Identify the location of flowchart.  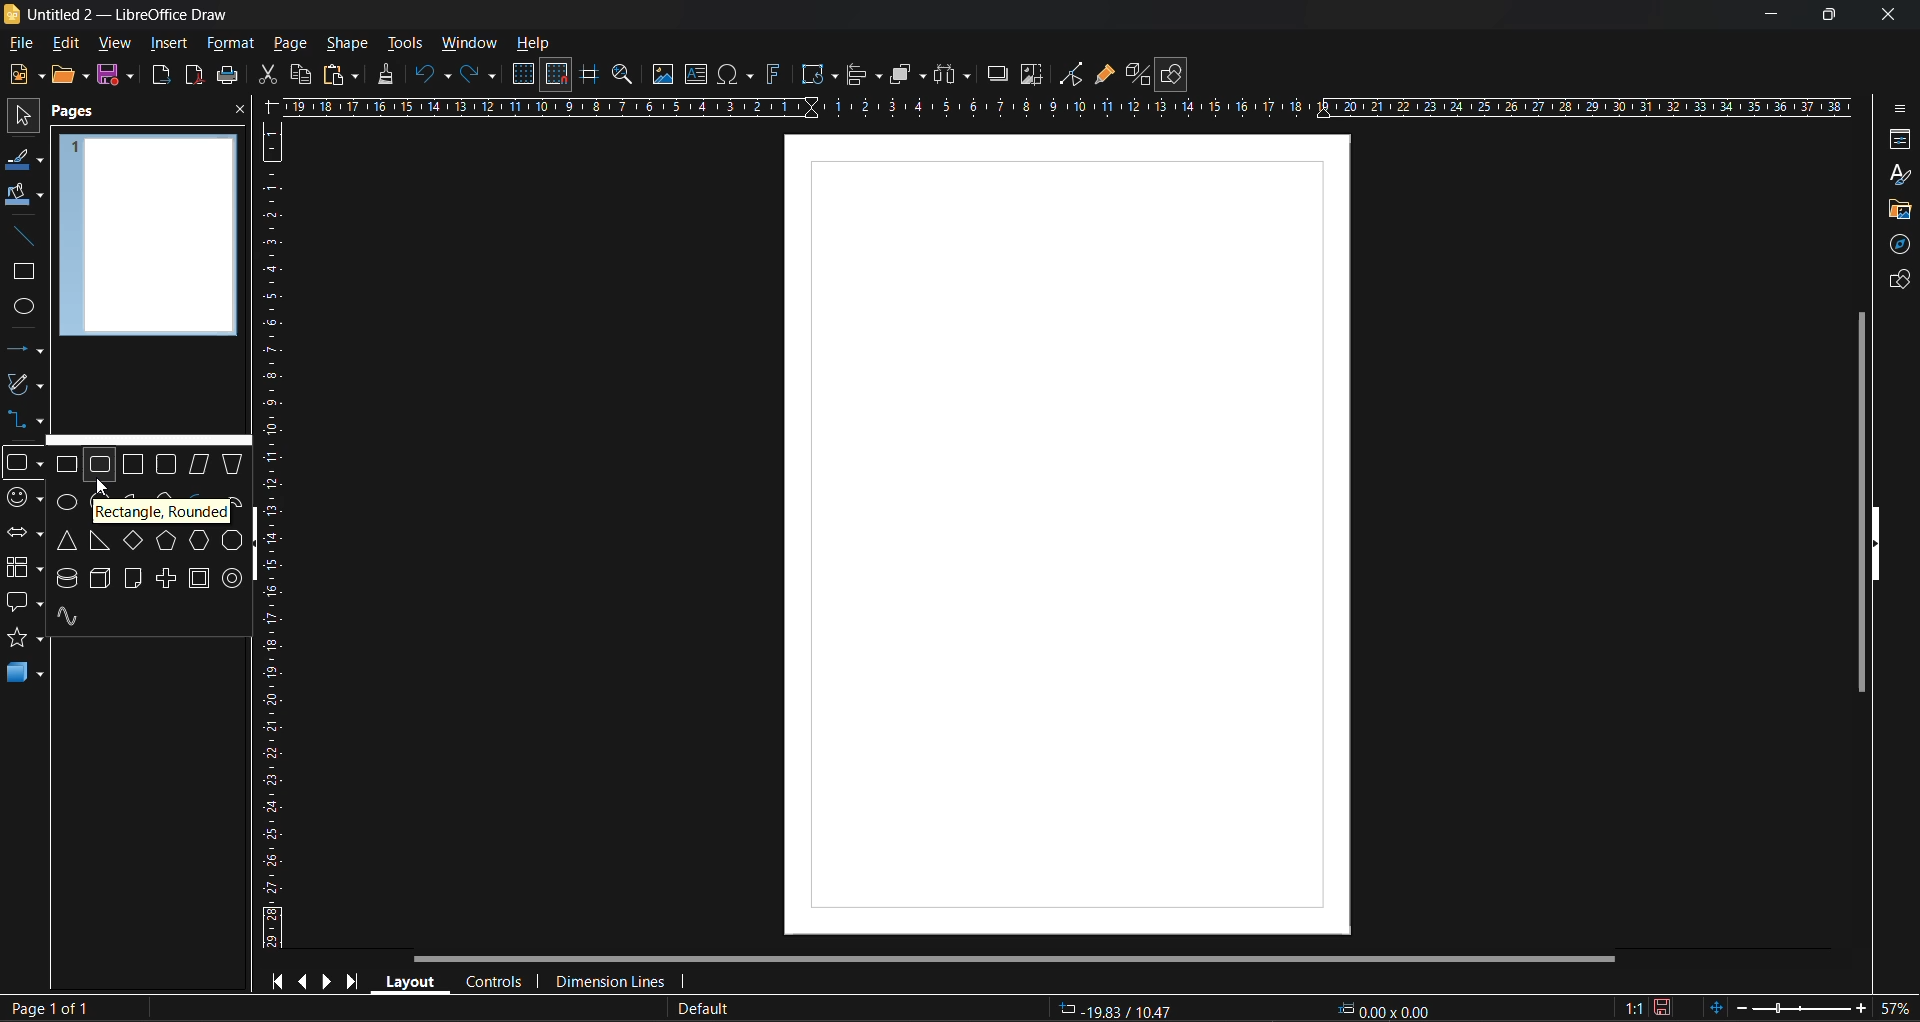
(24, 568).